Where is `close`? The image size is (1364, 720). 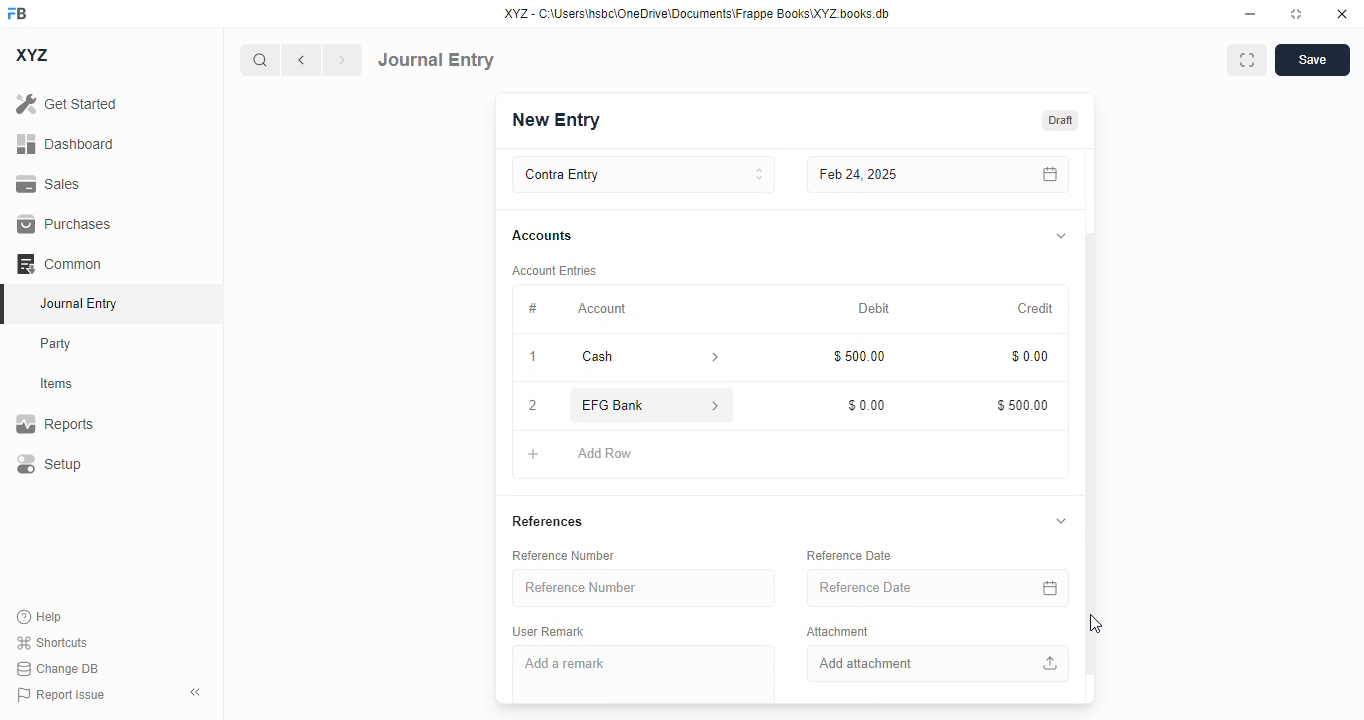 close is located at coordinates (1342, 14).